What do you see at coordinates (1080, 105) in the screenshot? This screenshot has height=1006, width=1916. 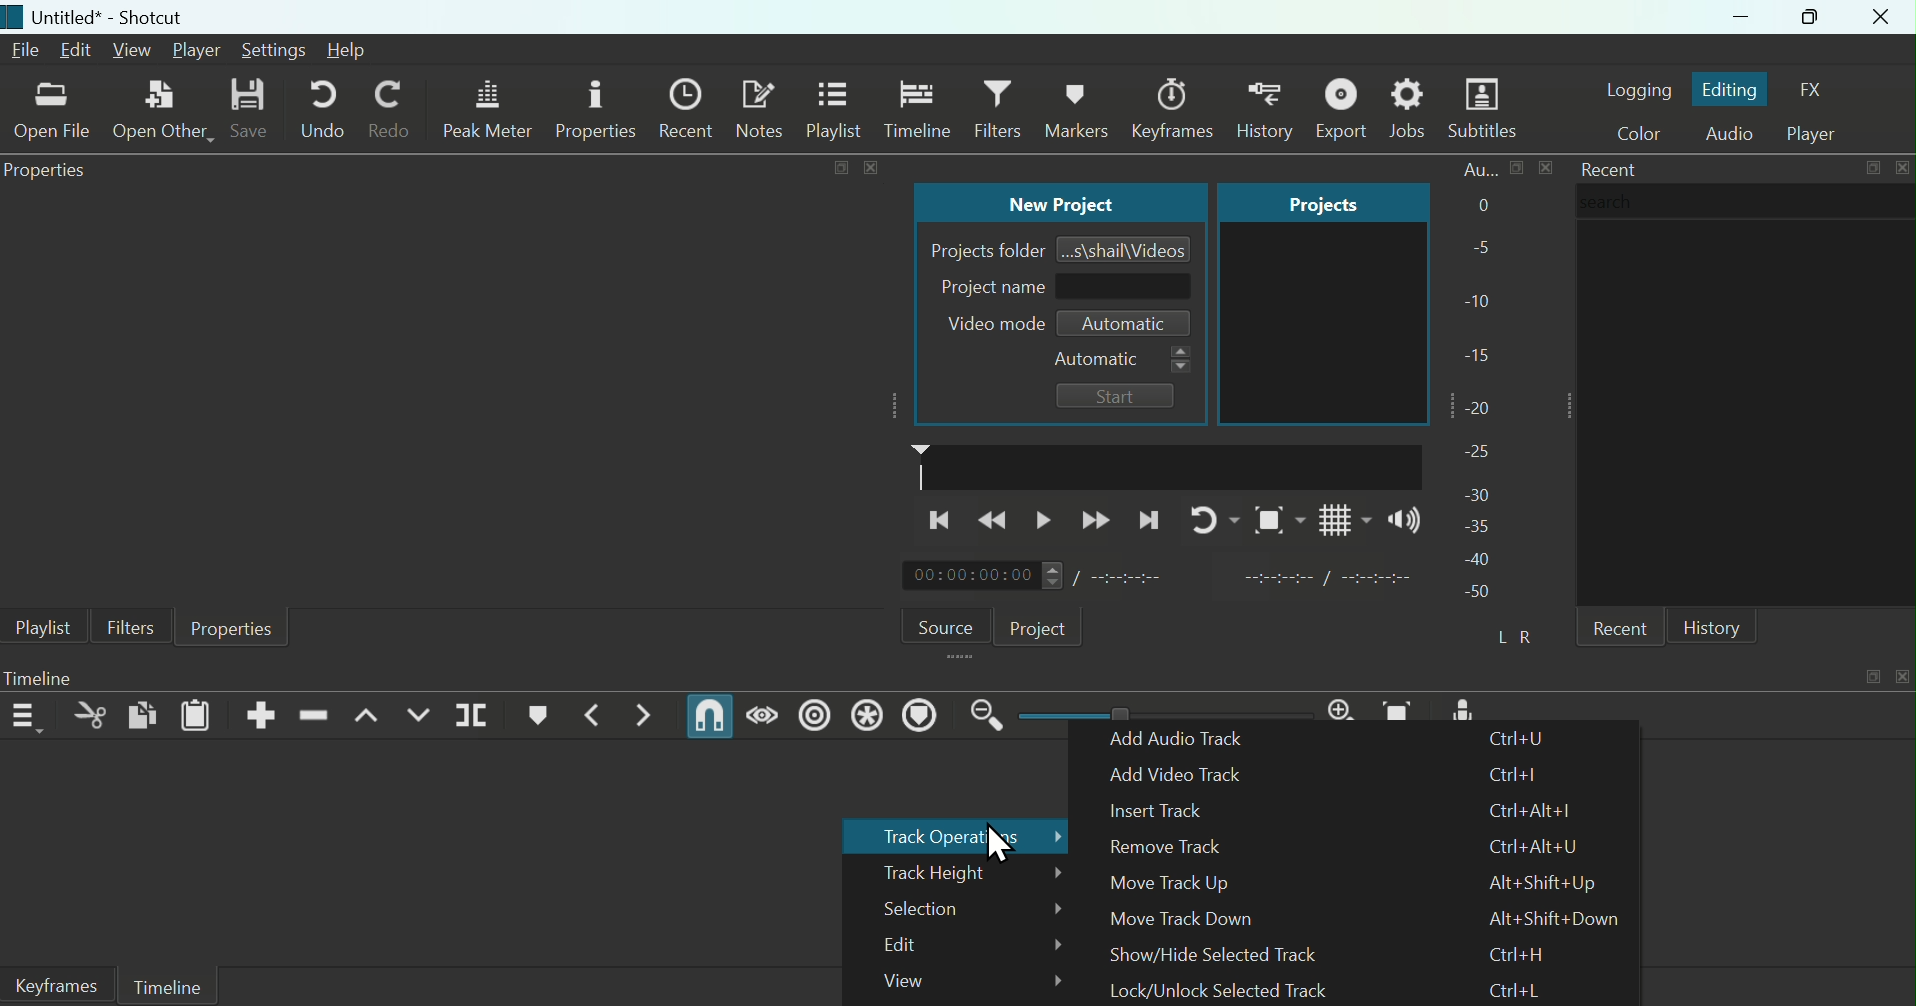 I see `History` at bounding box center [1080, 105].